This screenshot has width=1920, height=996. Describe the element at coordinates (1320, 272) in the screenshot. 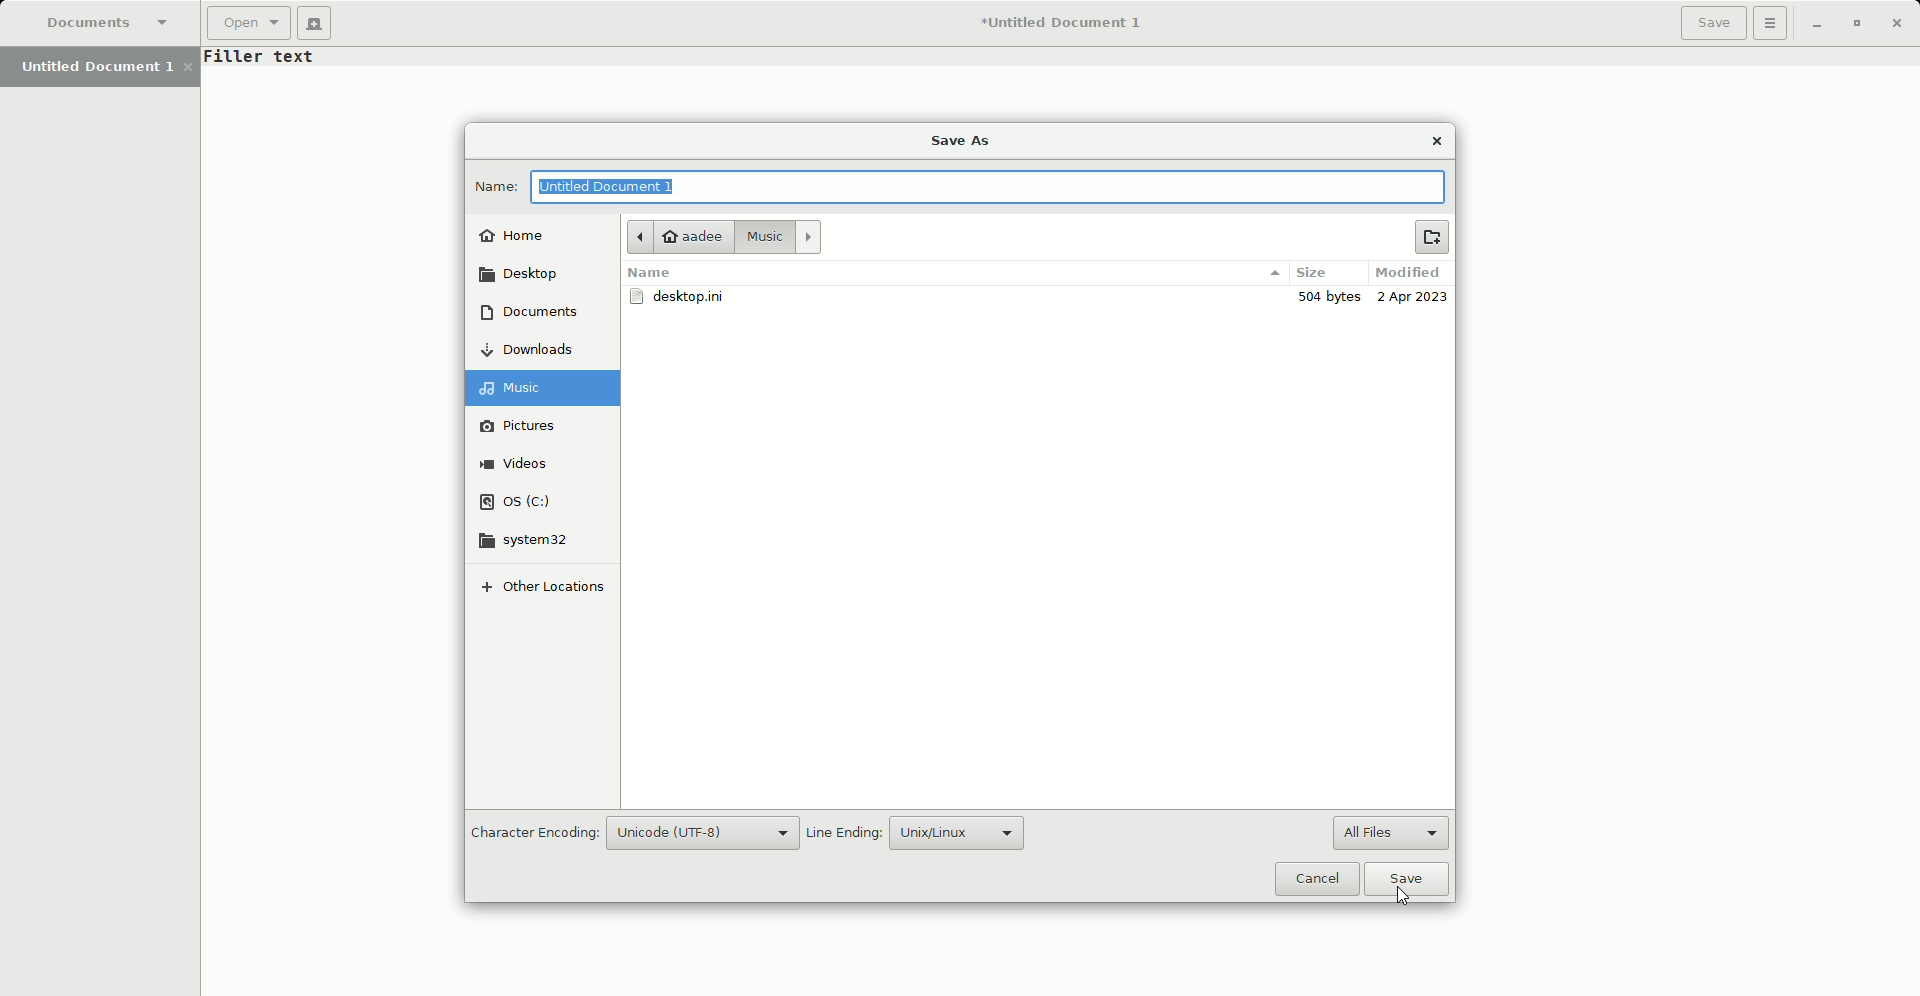

I see `Size` at that location.